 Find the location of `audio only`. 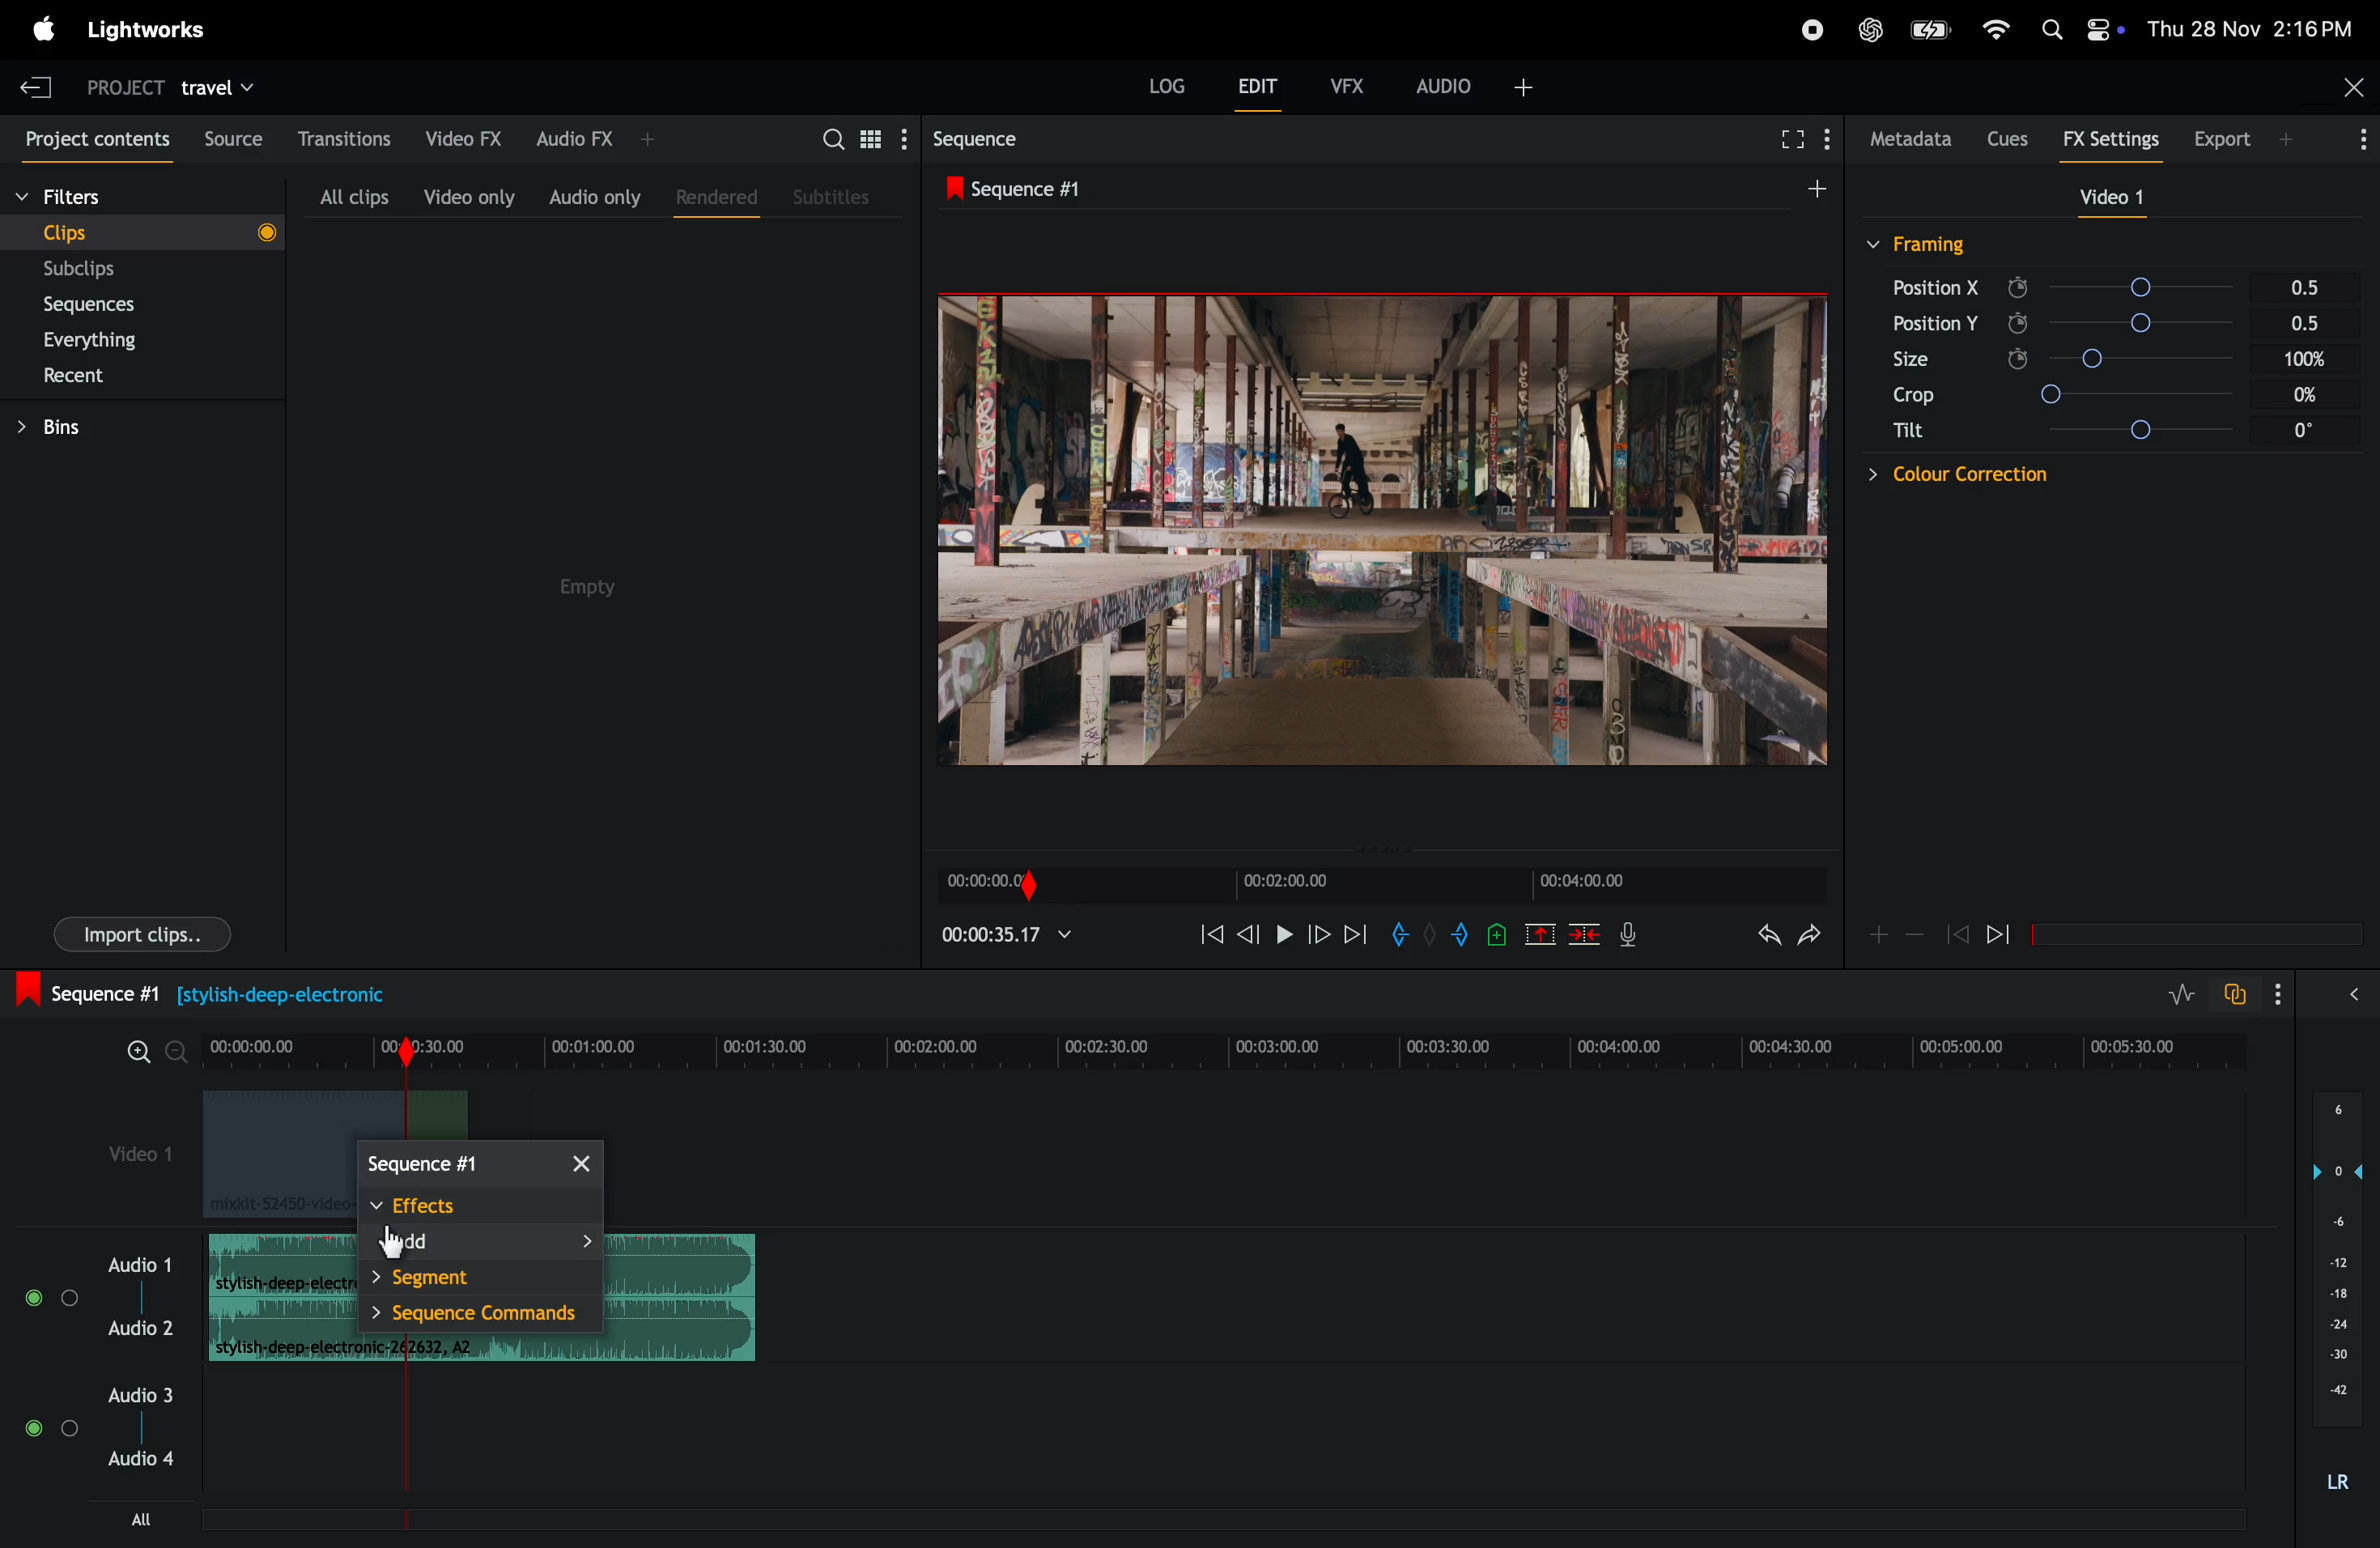

audio only is located at coordinates (594, 196).